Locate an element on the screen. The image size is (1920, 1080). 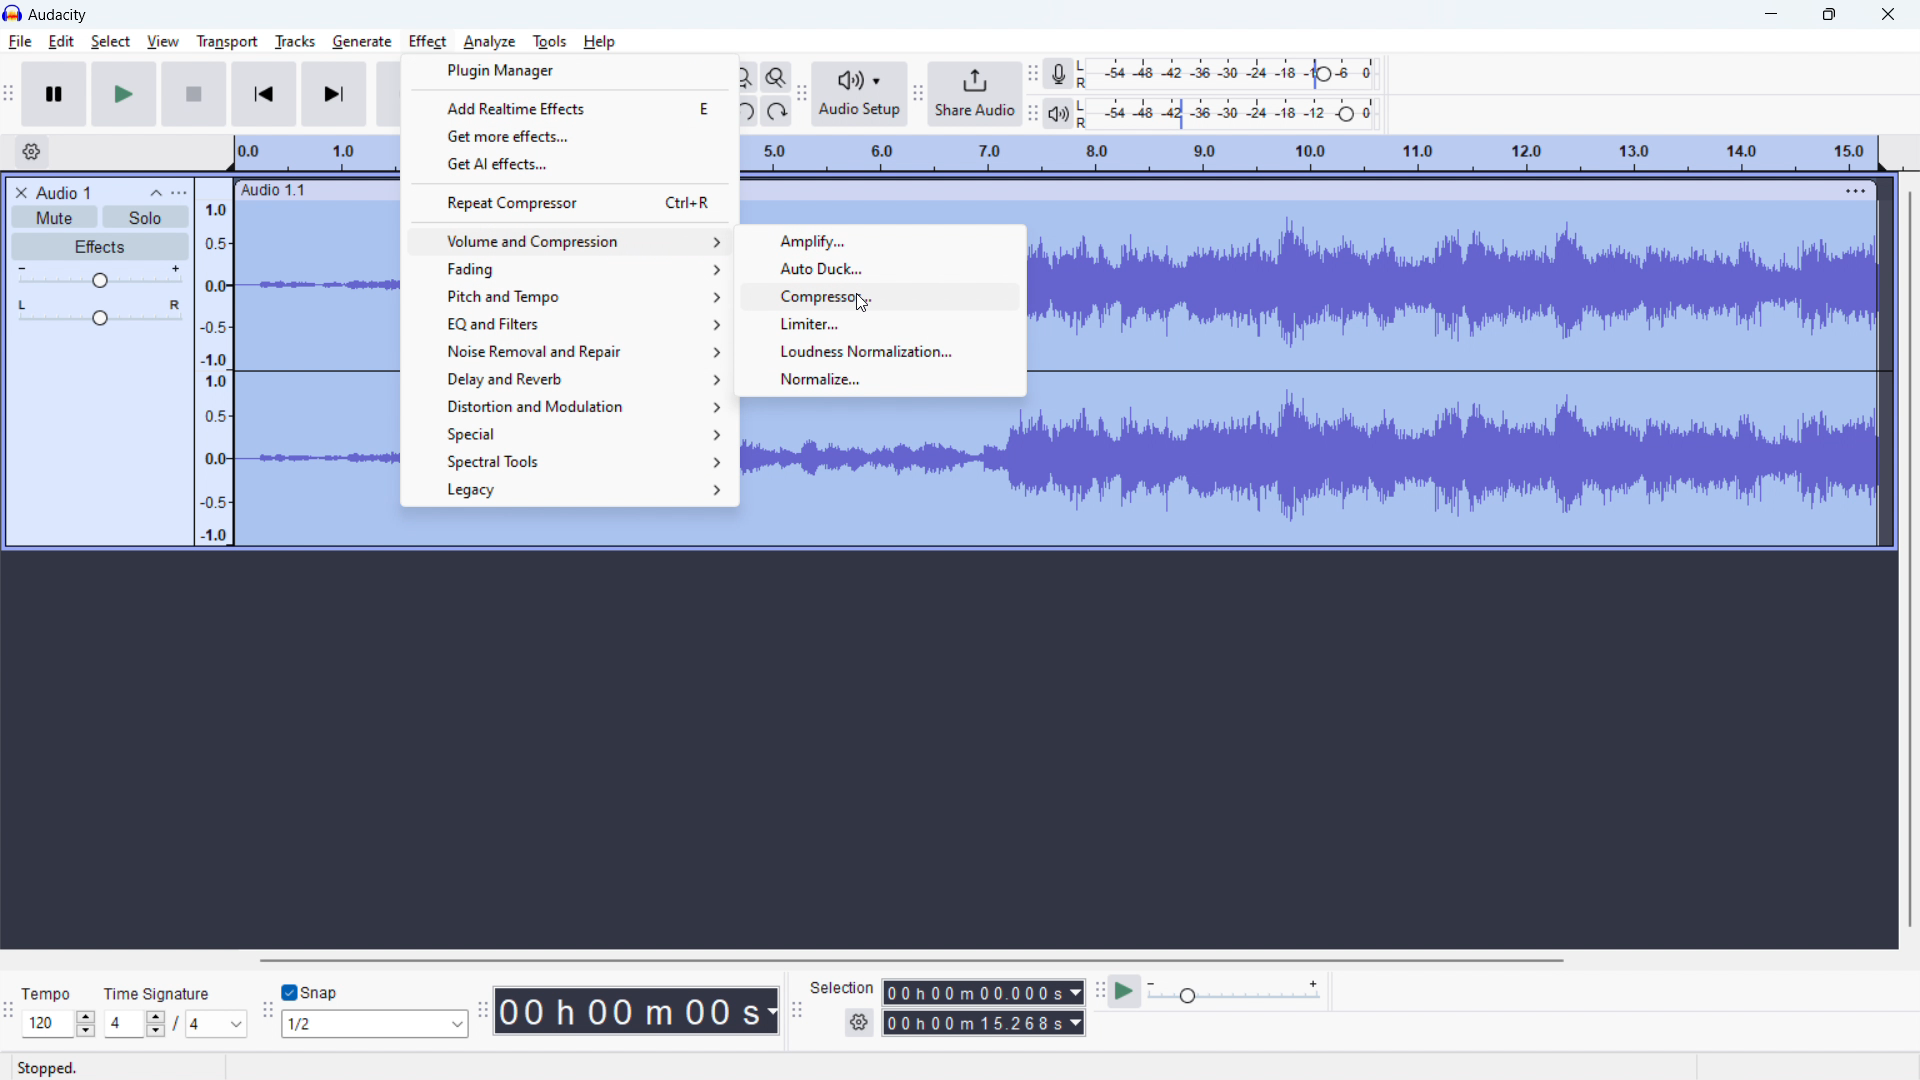
cursor is located at coordinates (862, 305).